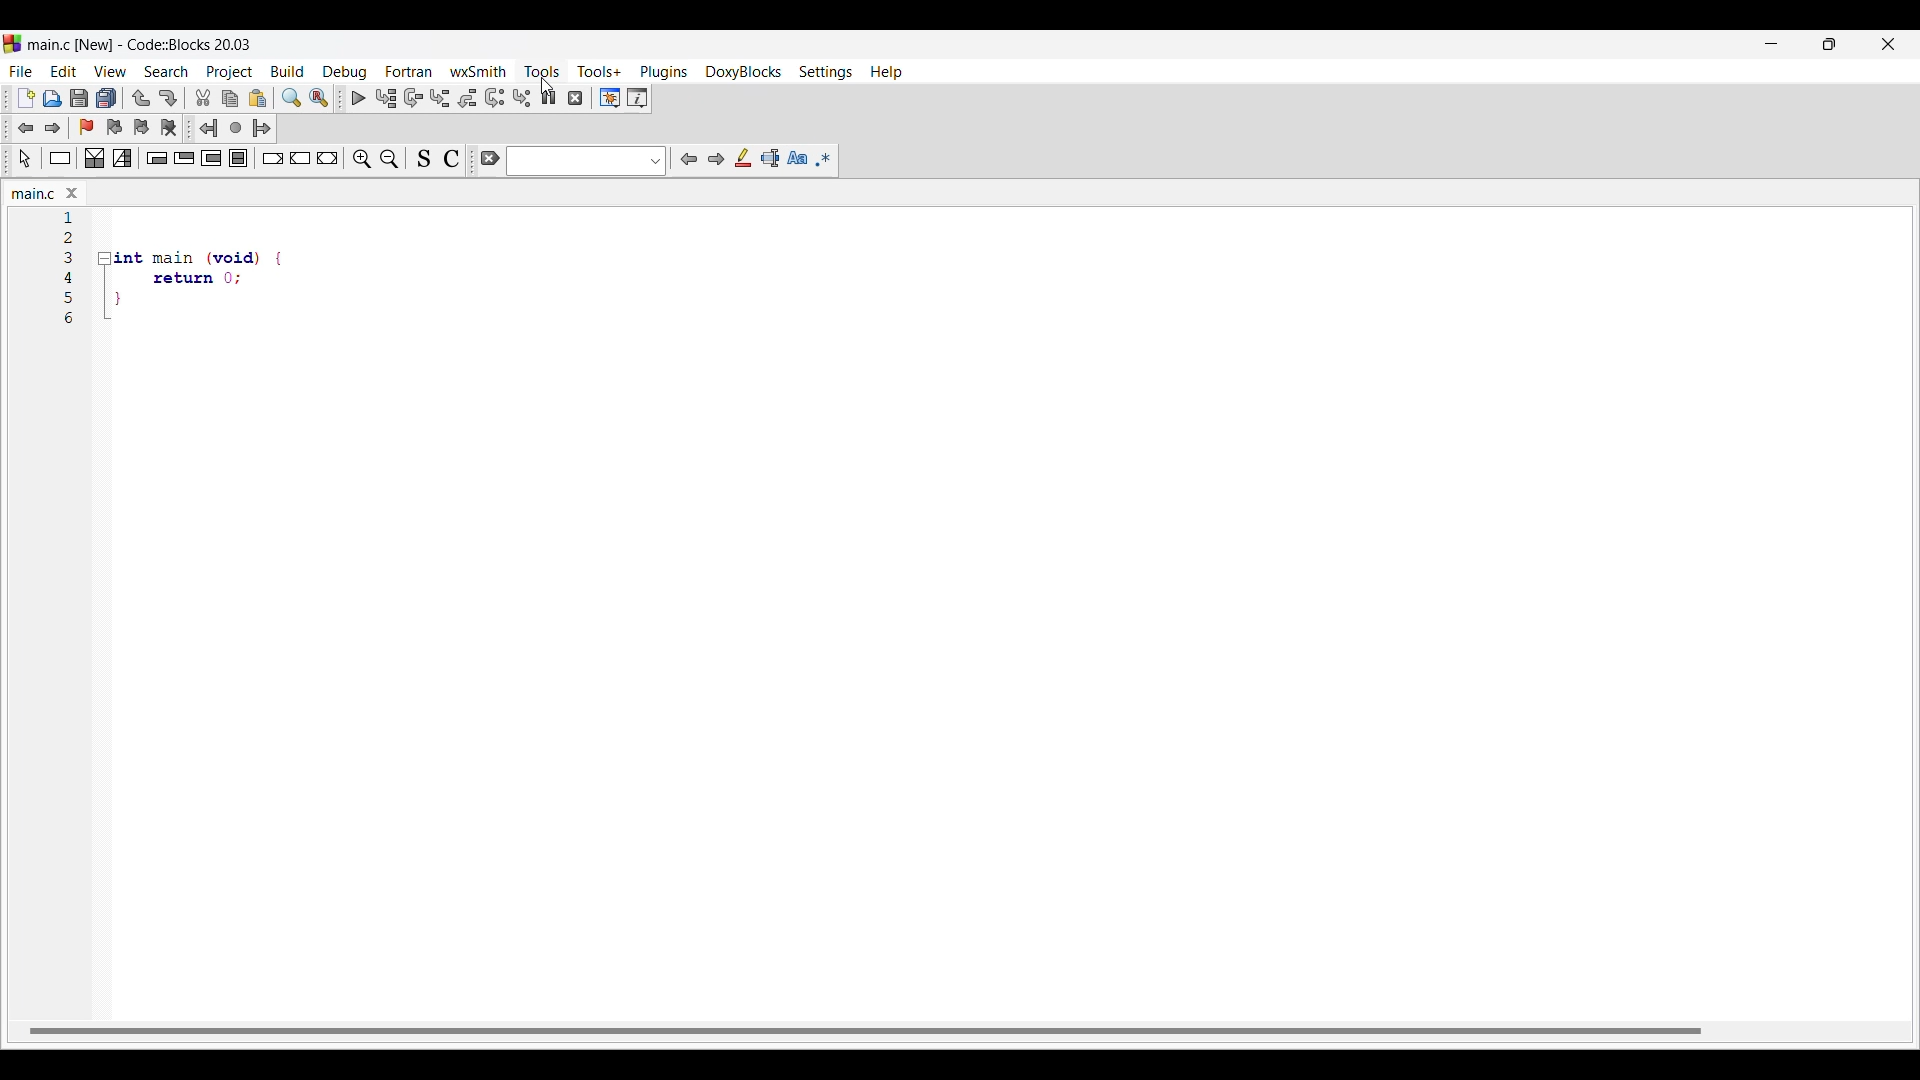 This screenshot has height=1080, width=1920. What do you see at coordinates (715, 158) in the screenshot?
I see `Next` at bounding box center [715, 158].